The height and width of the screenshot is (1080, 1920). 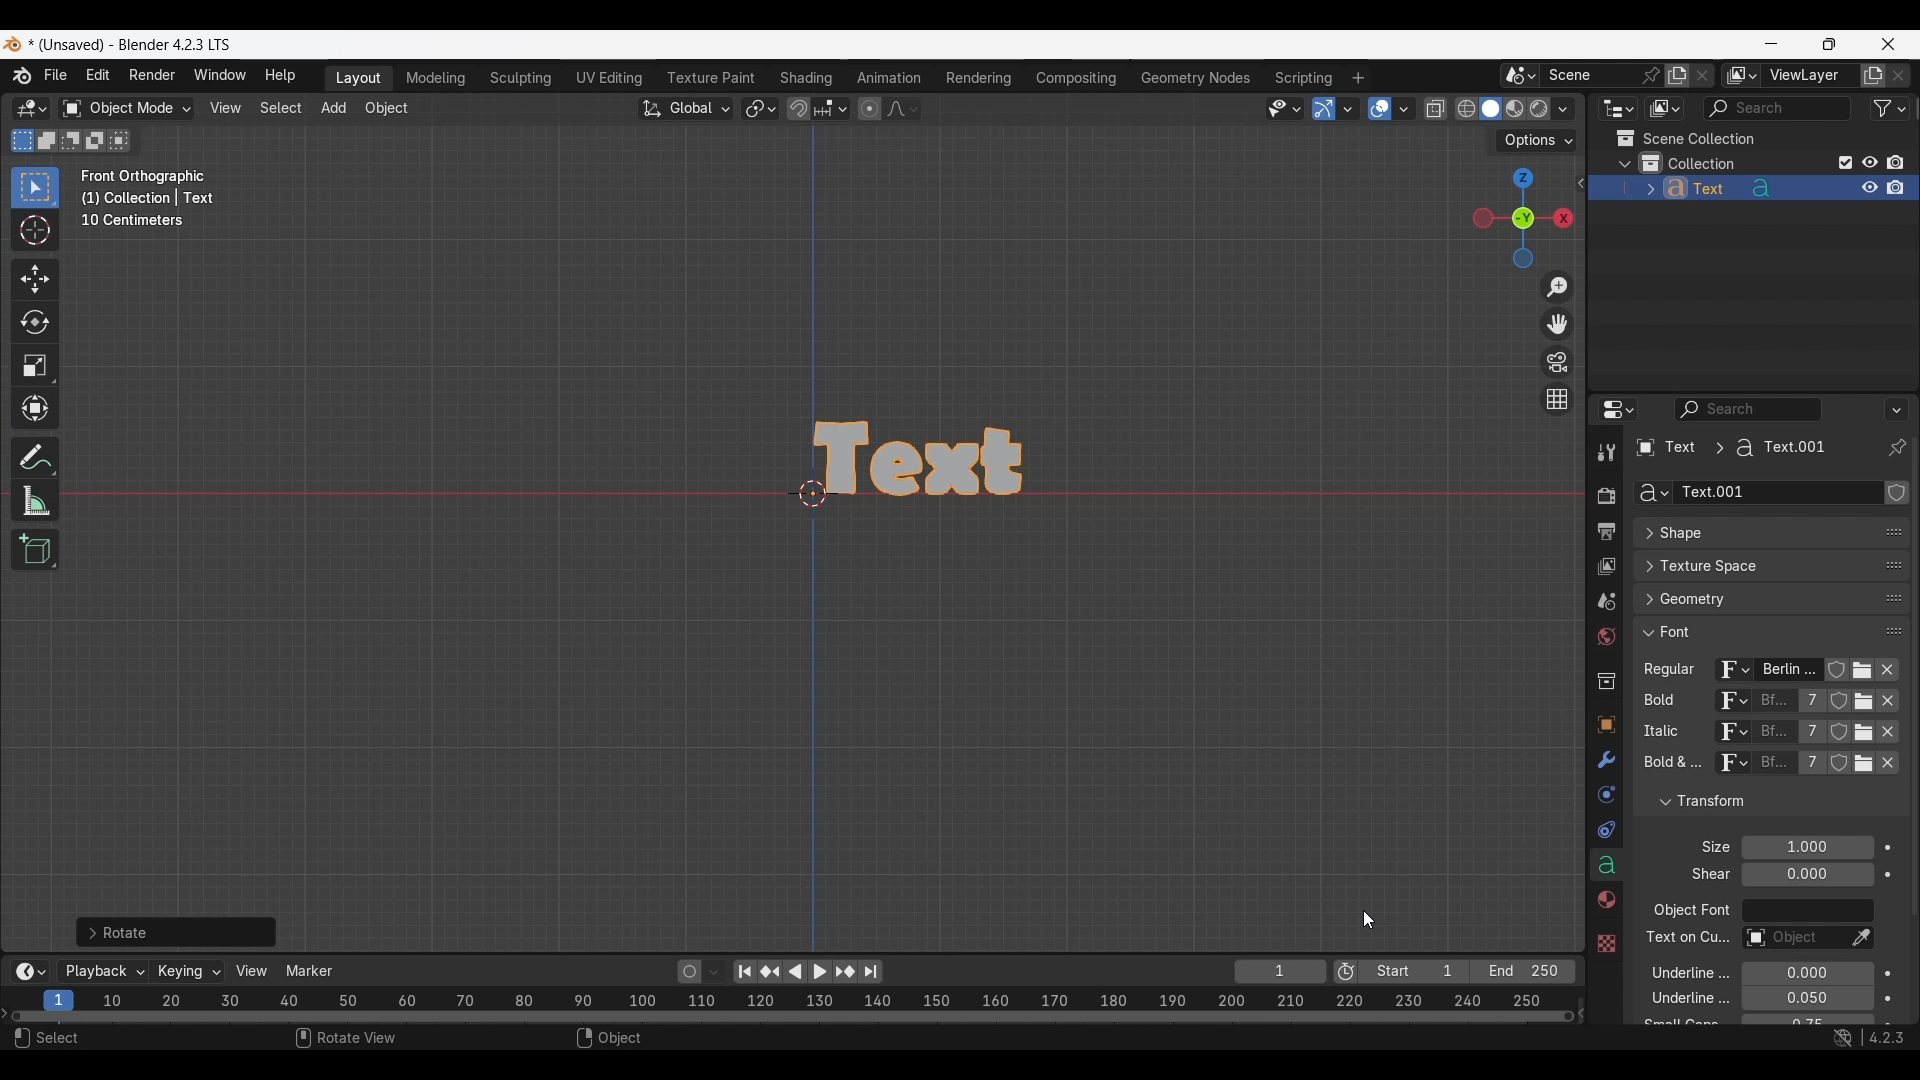 What do you see at coordinates (827, 998) in the screenshot?
I see `10 20 30 40 50 60 70 80 90 100 110 120 130 140 150 160 170 180 190 200 210 220 230 240 250` at bounding box center [827, 998].